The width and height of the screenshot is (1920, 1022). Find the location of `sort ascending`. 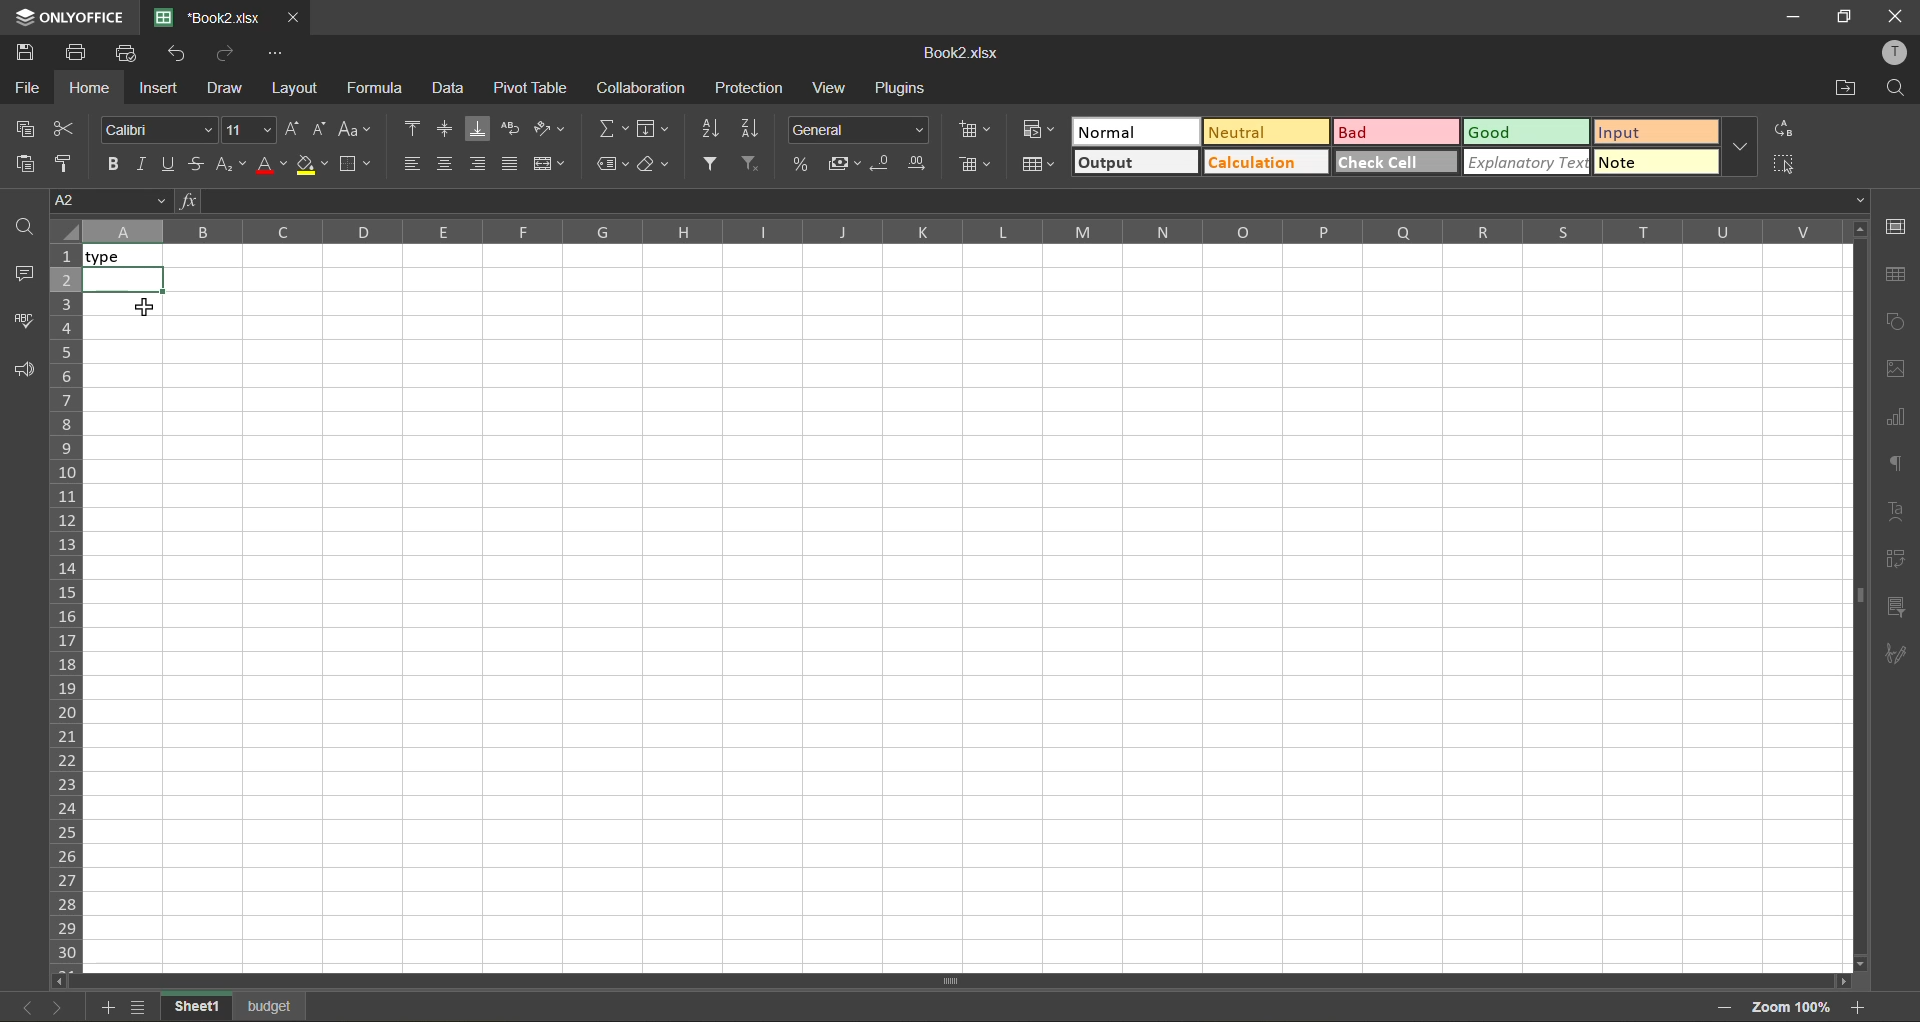

sort ascending is located at coordinates (714, 127).